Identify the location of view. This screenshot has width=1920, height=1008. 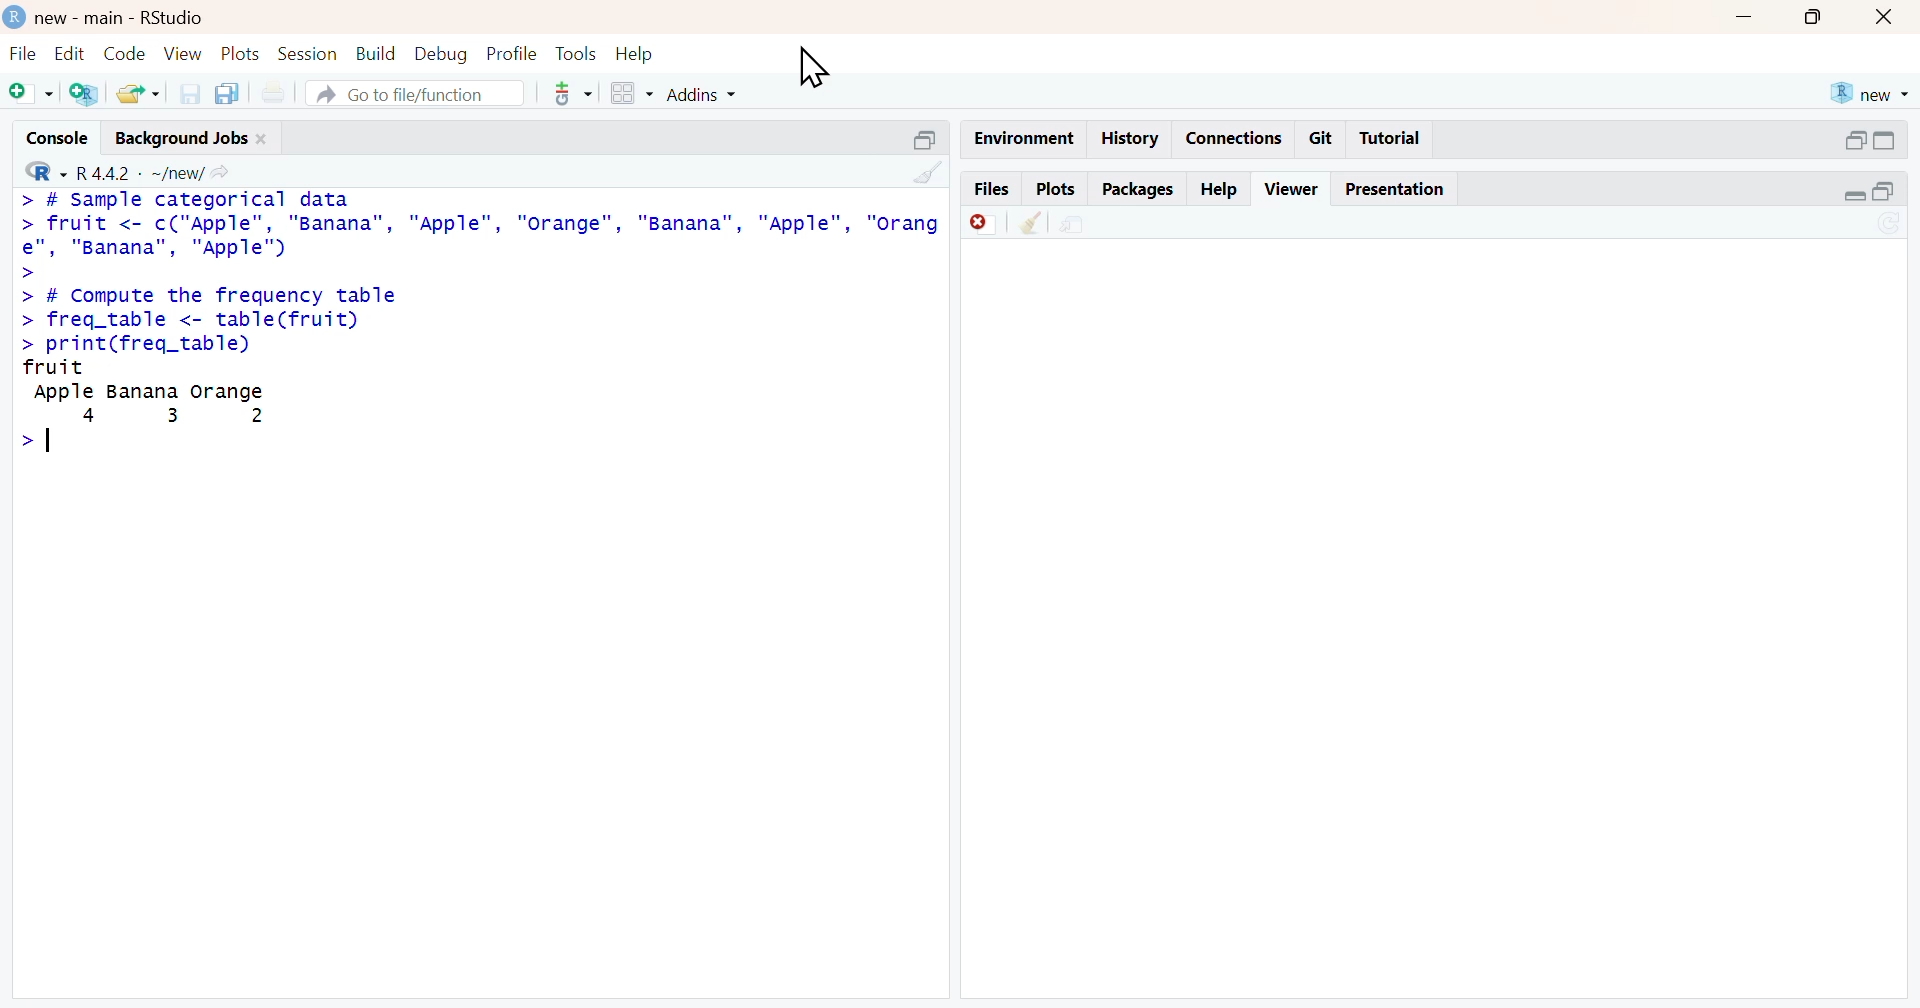
(184, 55).